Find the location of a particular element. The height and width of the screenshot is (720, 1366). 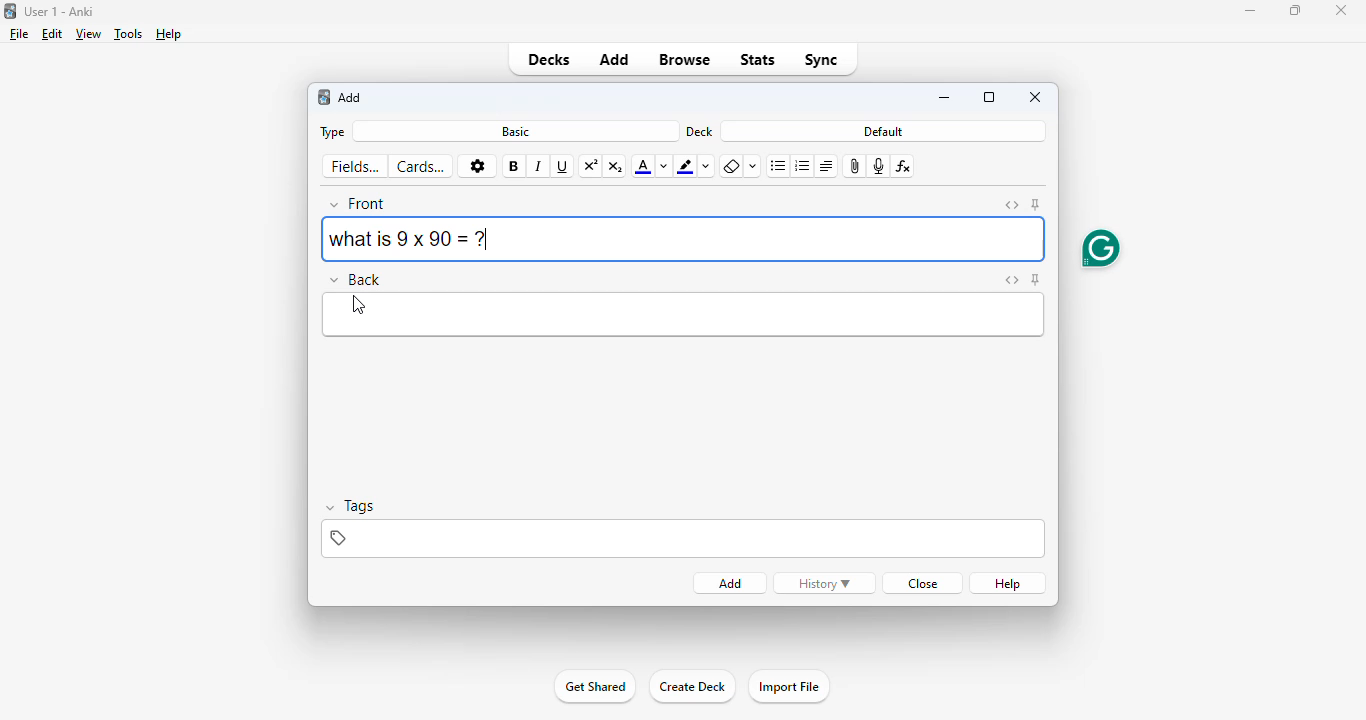

browse is located at coordinates (686, 59).